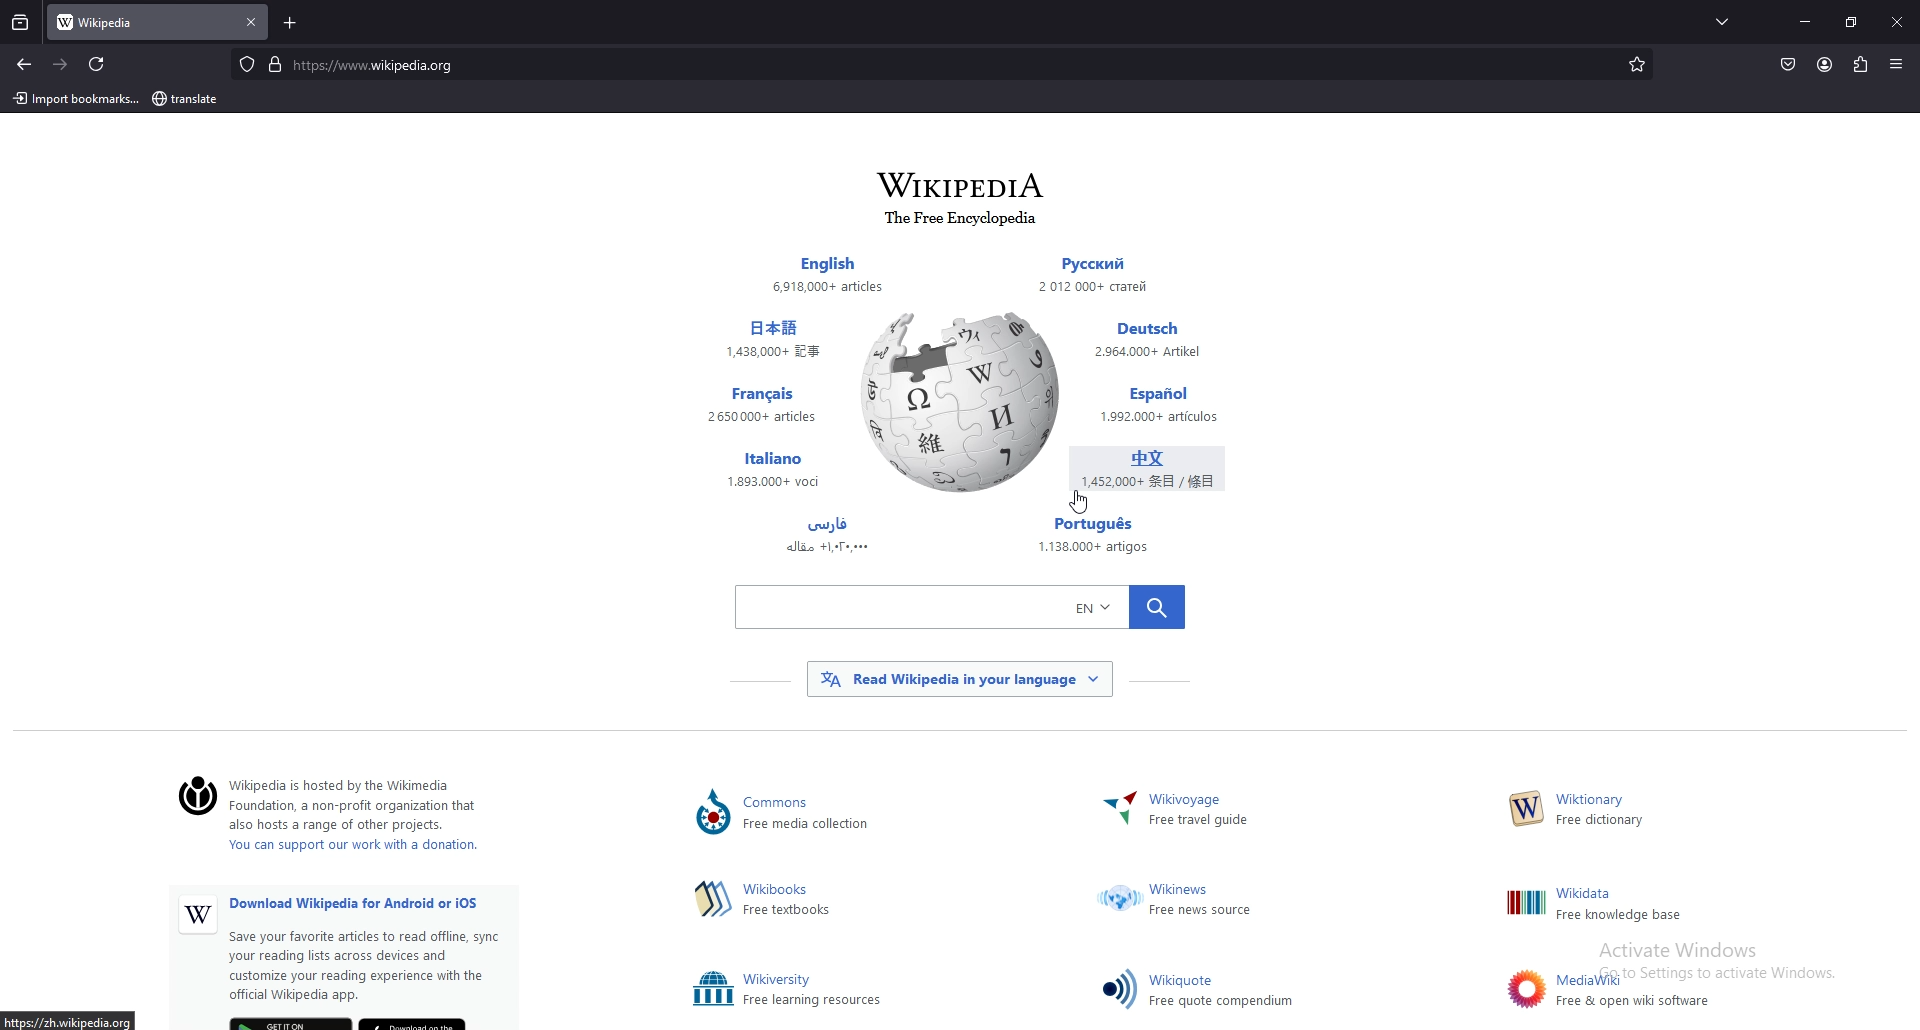 This screenshot has height=1030, width=1920. Describe the element at coordinates (1599, 811) in the screenshot. I see `W—
Free dictionary` at that location.